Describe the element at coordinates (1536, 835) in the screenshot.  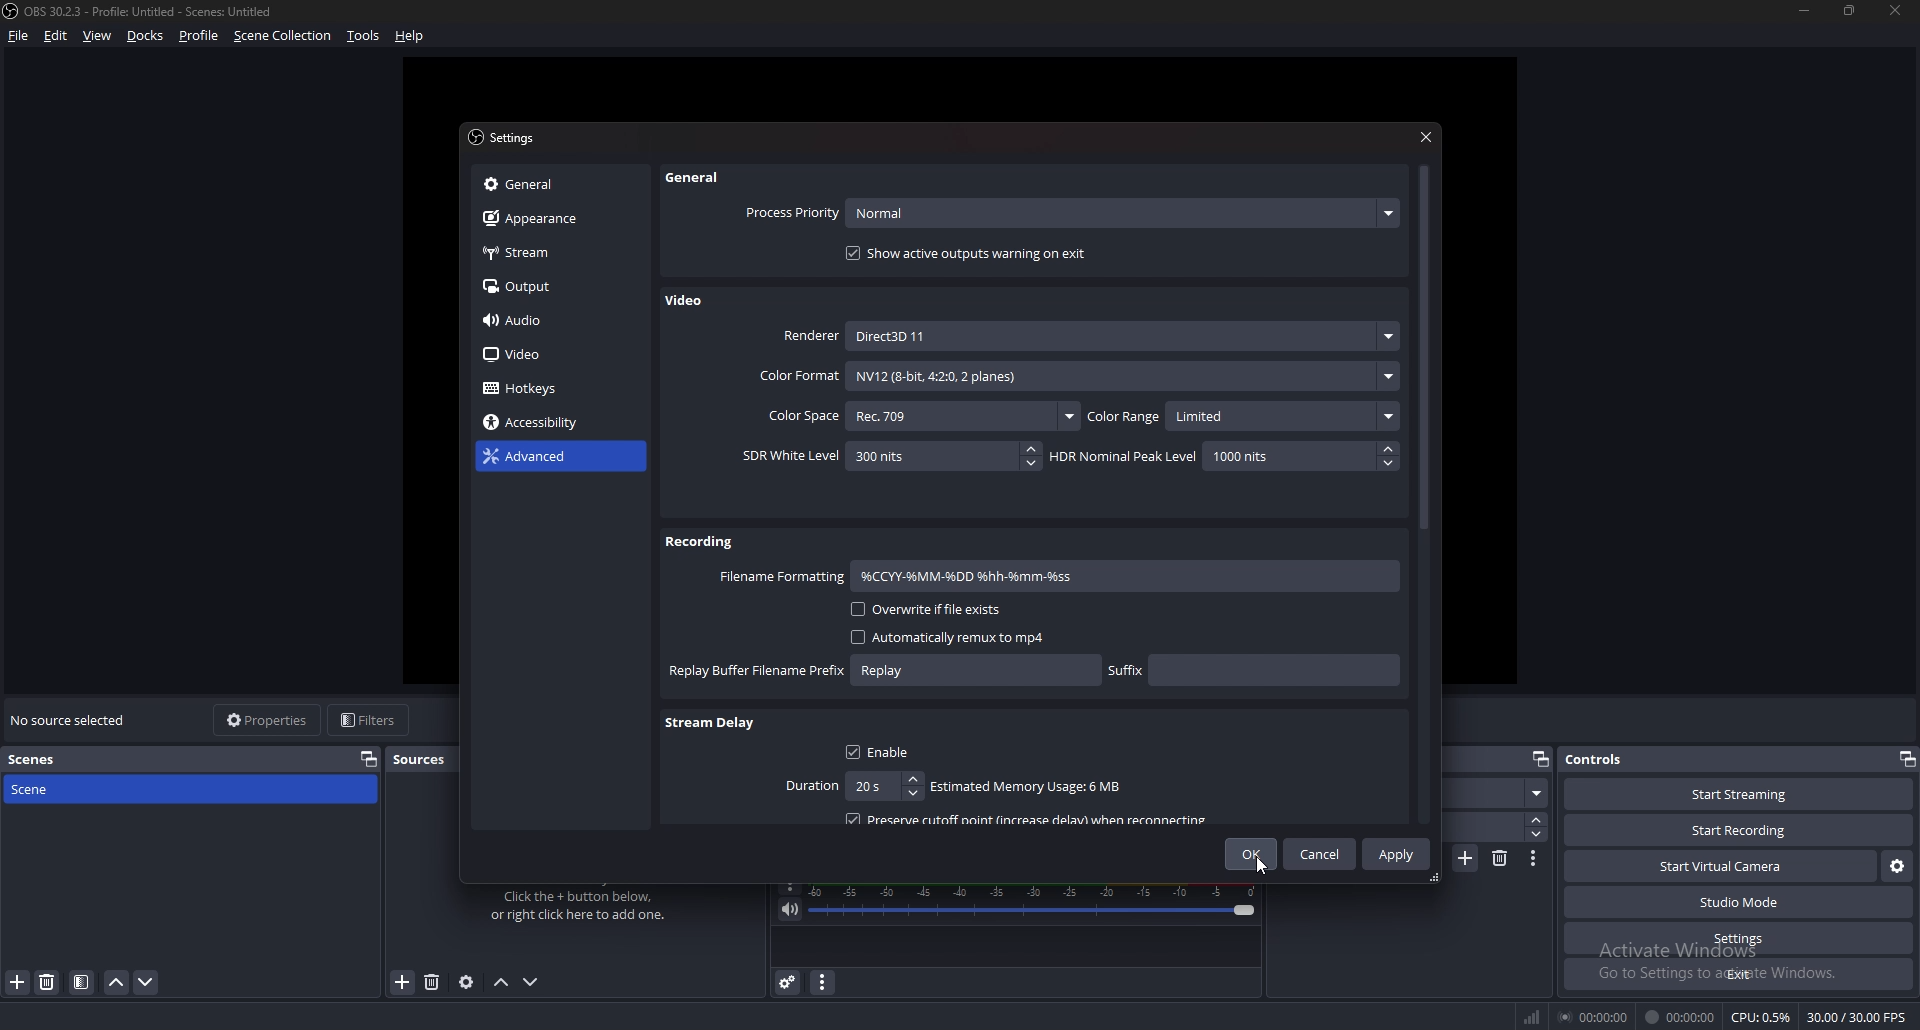
I see `decrease duration` at that location.